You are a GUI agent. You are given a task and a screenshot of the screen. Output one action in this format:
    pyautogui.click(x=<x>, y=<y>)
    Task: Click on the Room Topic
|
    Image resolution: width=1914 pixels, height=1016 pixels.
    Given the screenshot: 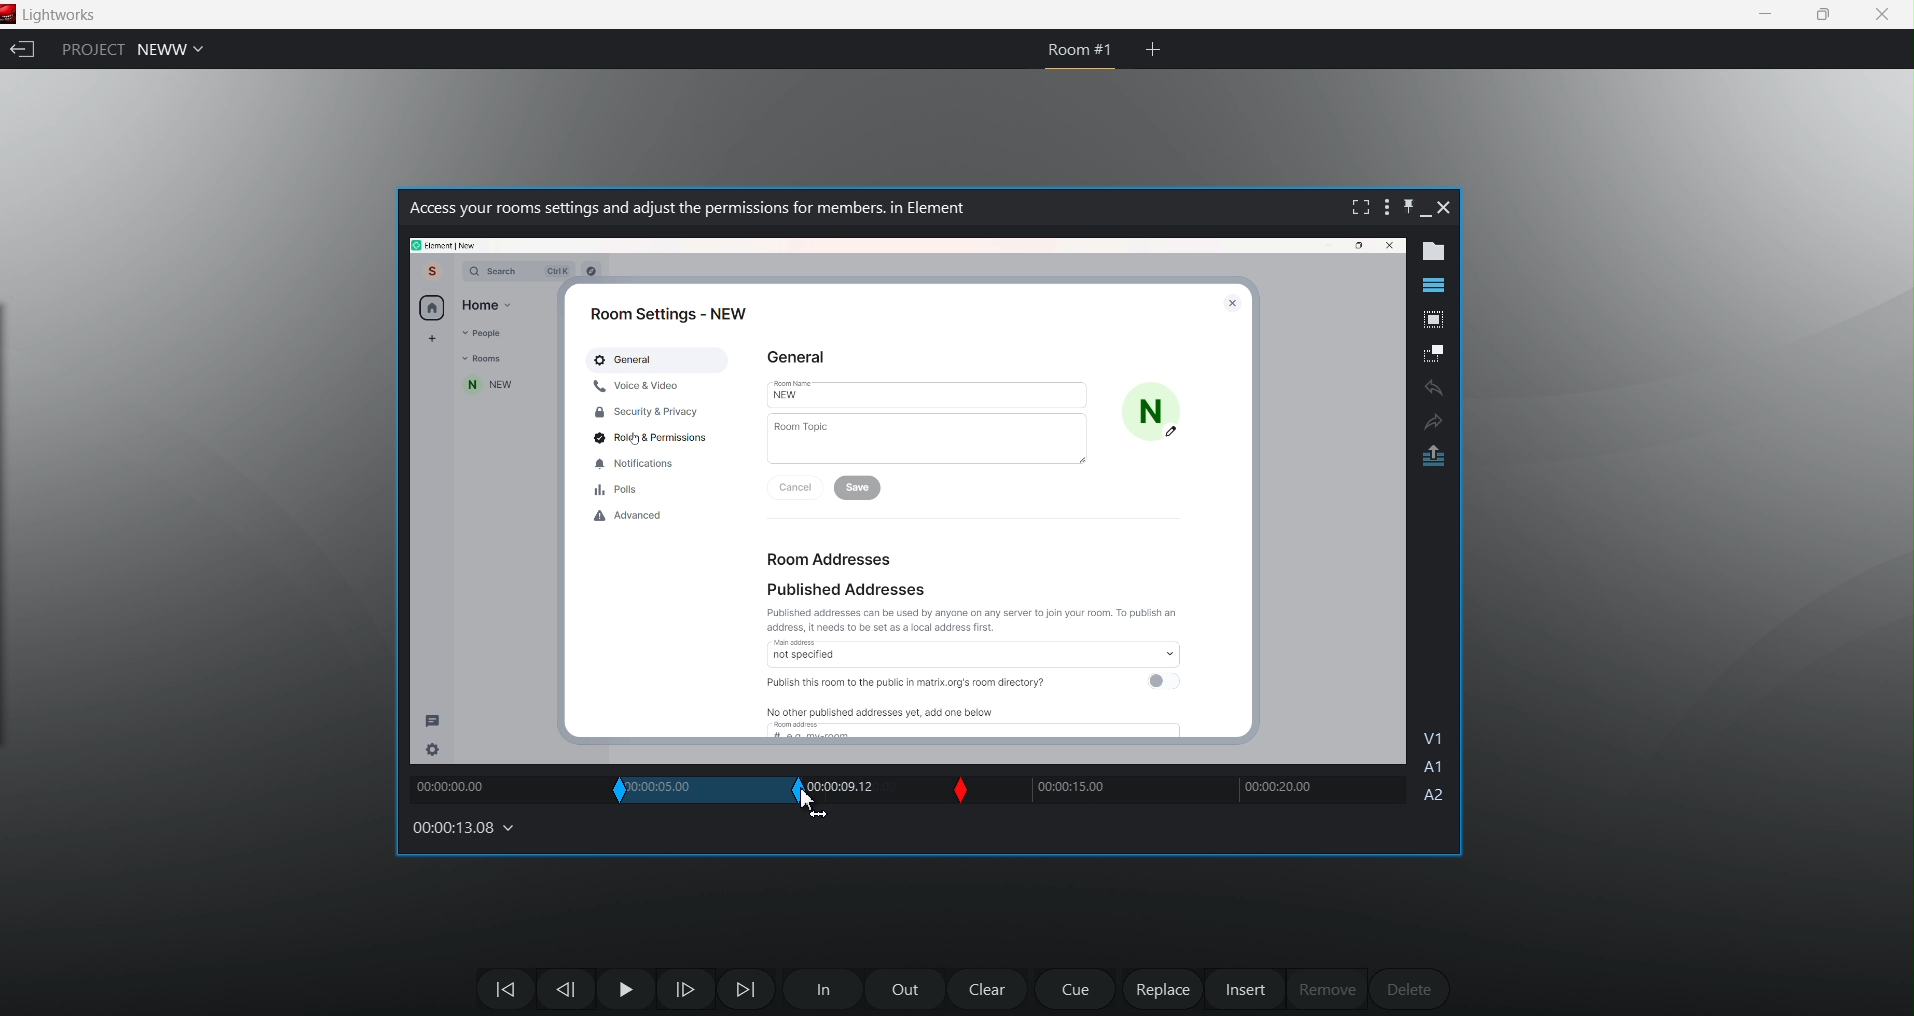 What is the action you would take?
    pyautogui.click(x=928, y=439)
    